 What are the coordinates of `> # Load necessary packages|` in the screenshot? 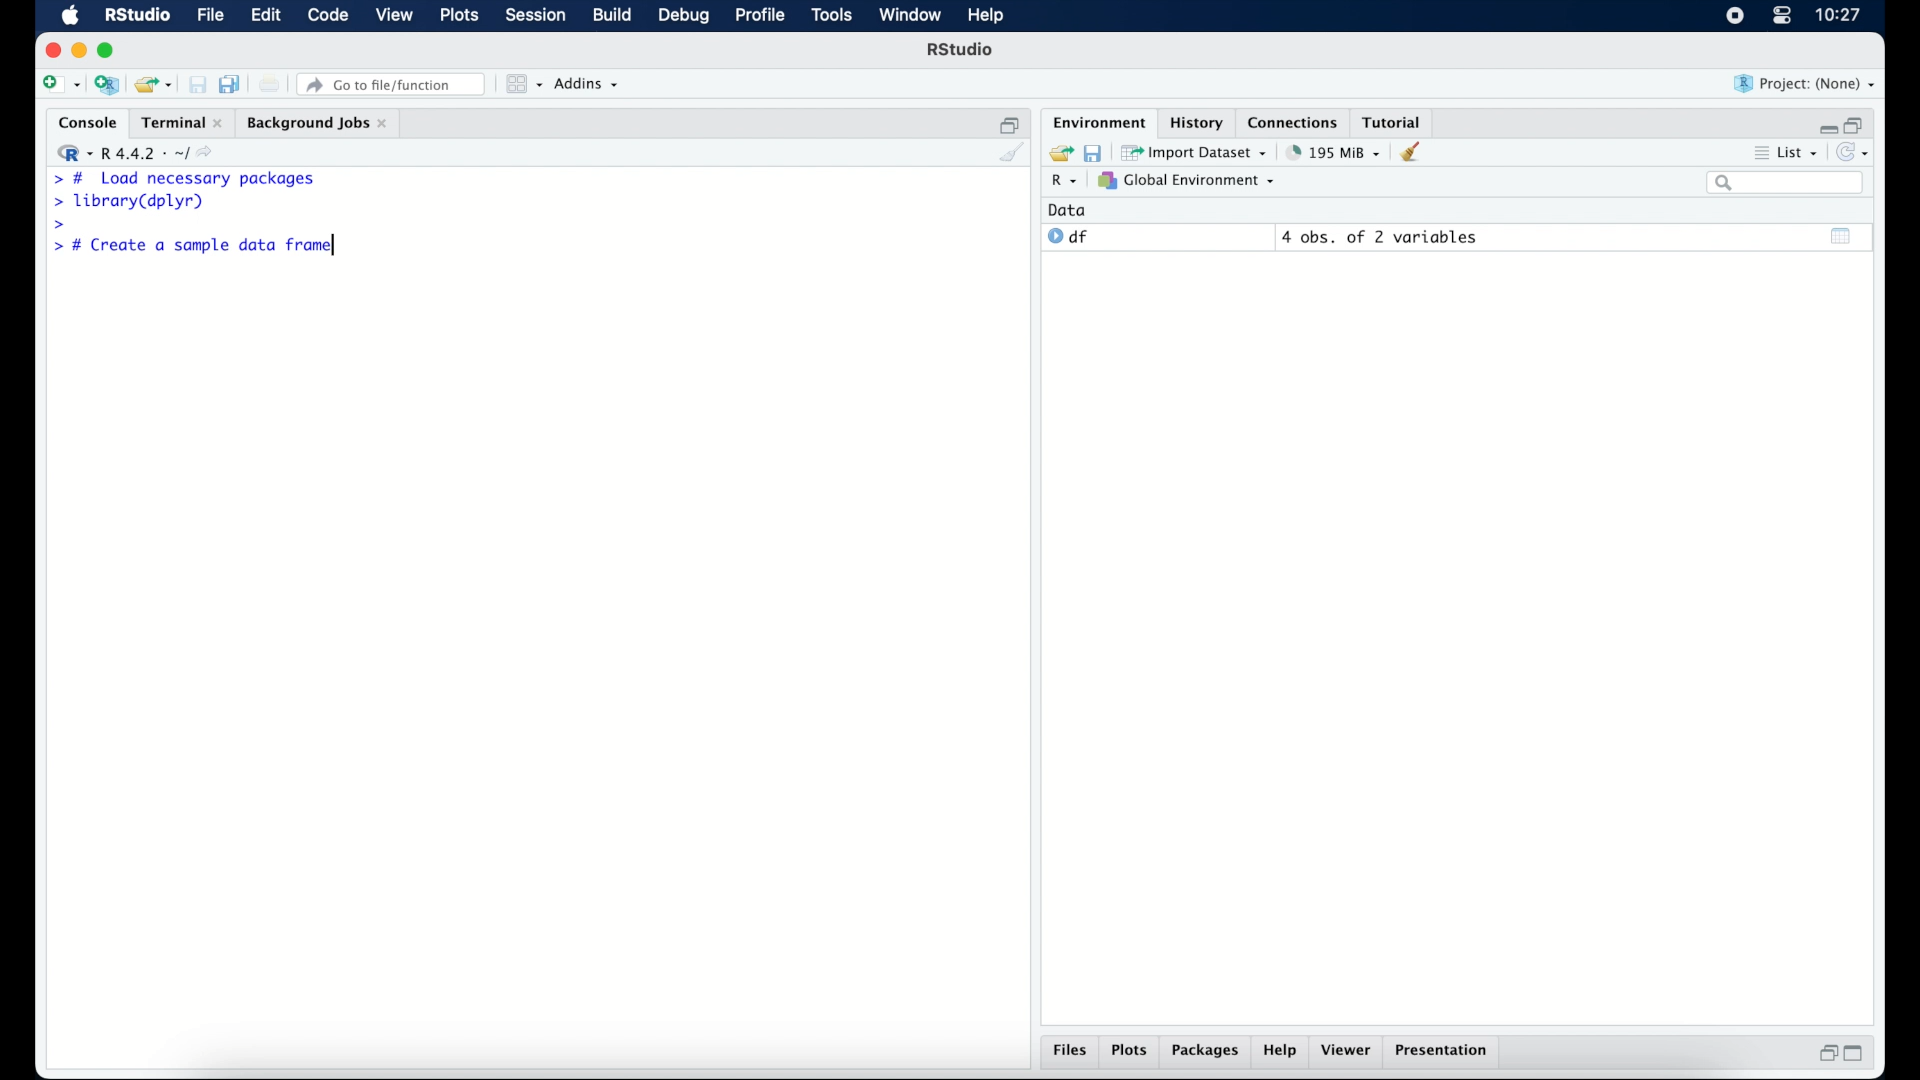 It's located at (184, 179).